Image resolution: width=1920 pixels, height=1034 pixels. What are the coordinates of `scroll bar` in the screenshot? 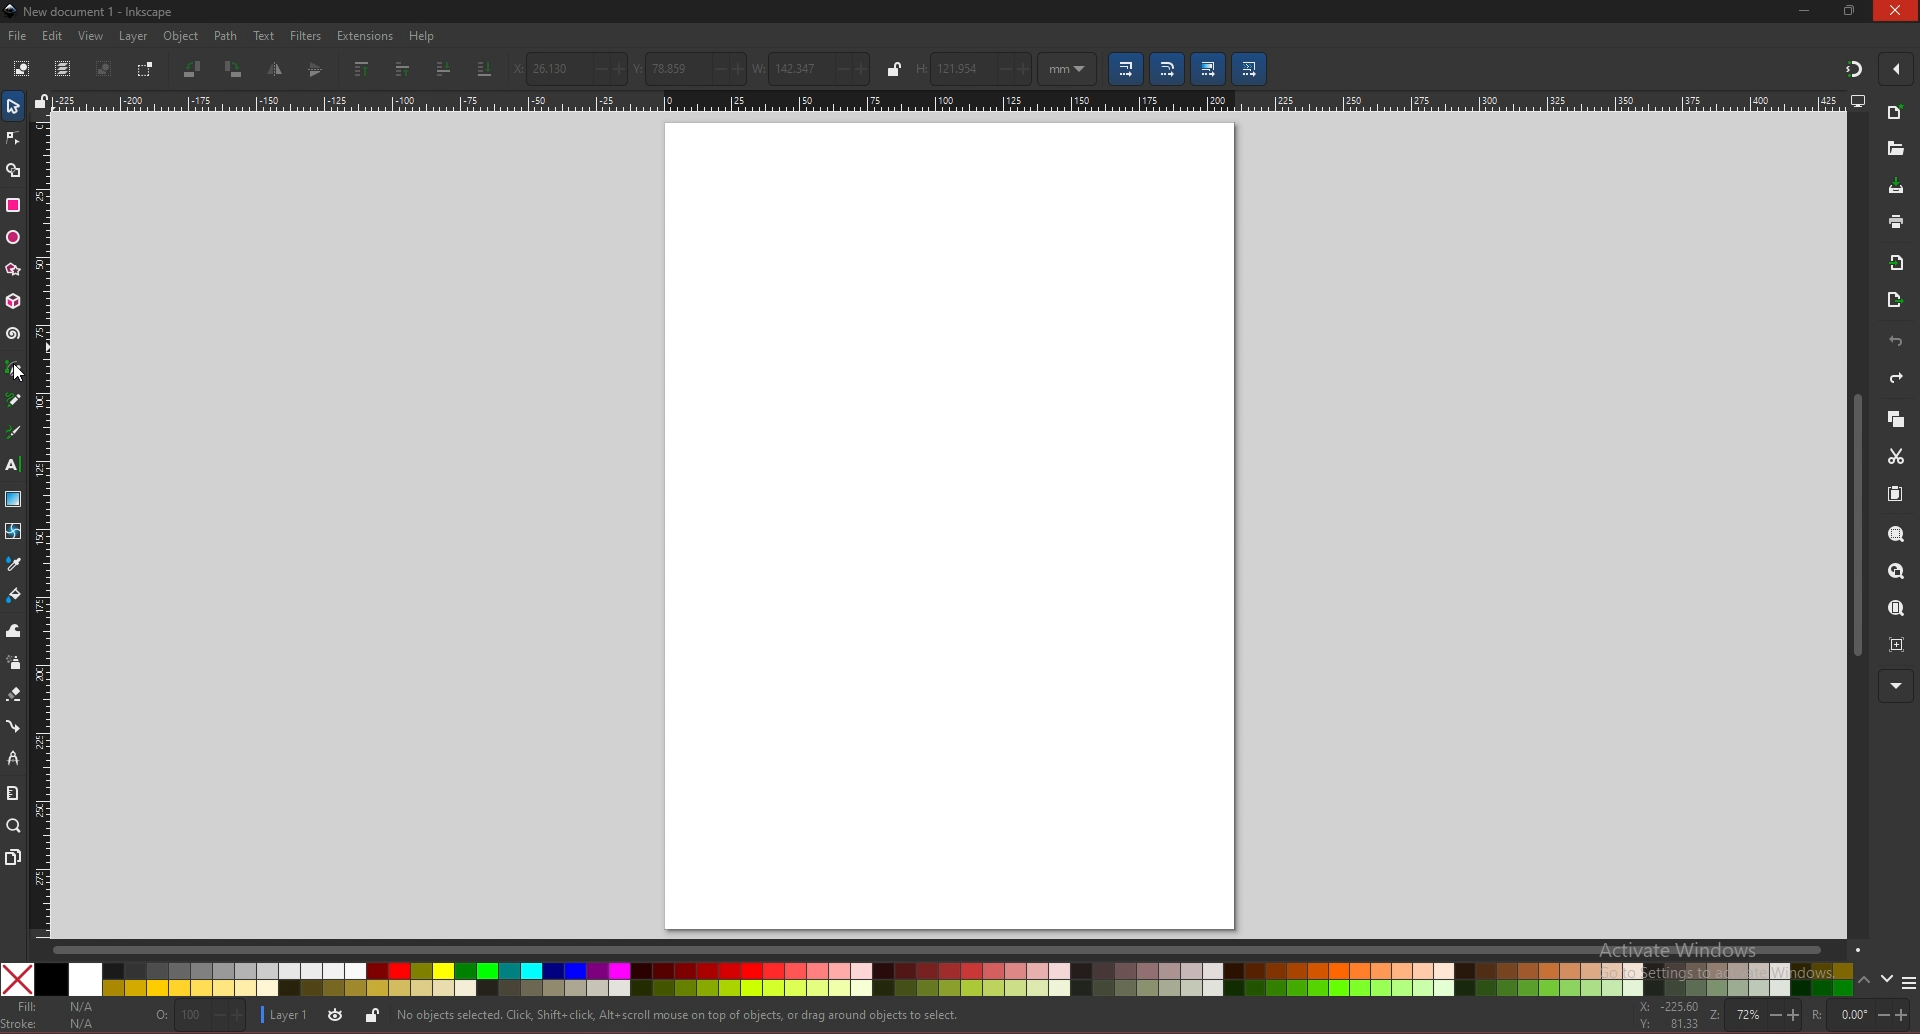 It's located at (1854, 526).